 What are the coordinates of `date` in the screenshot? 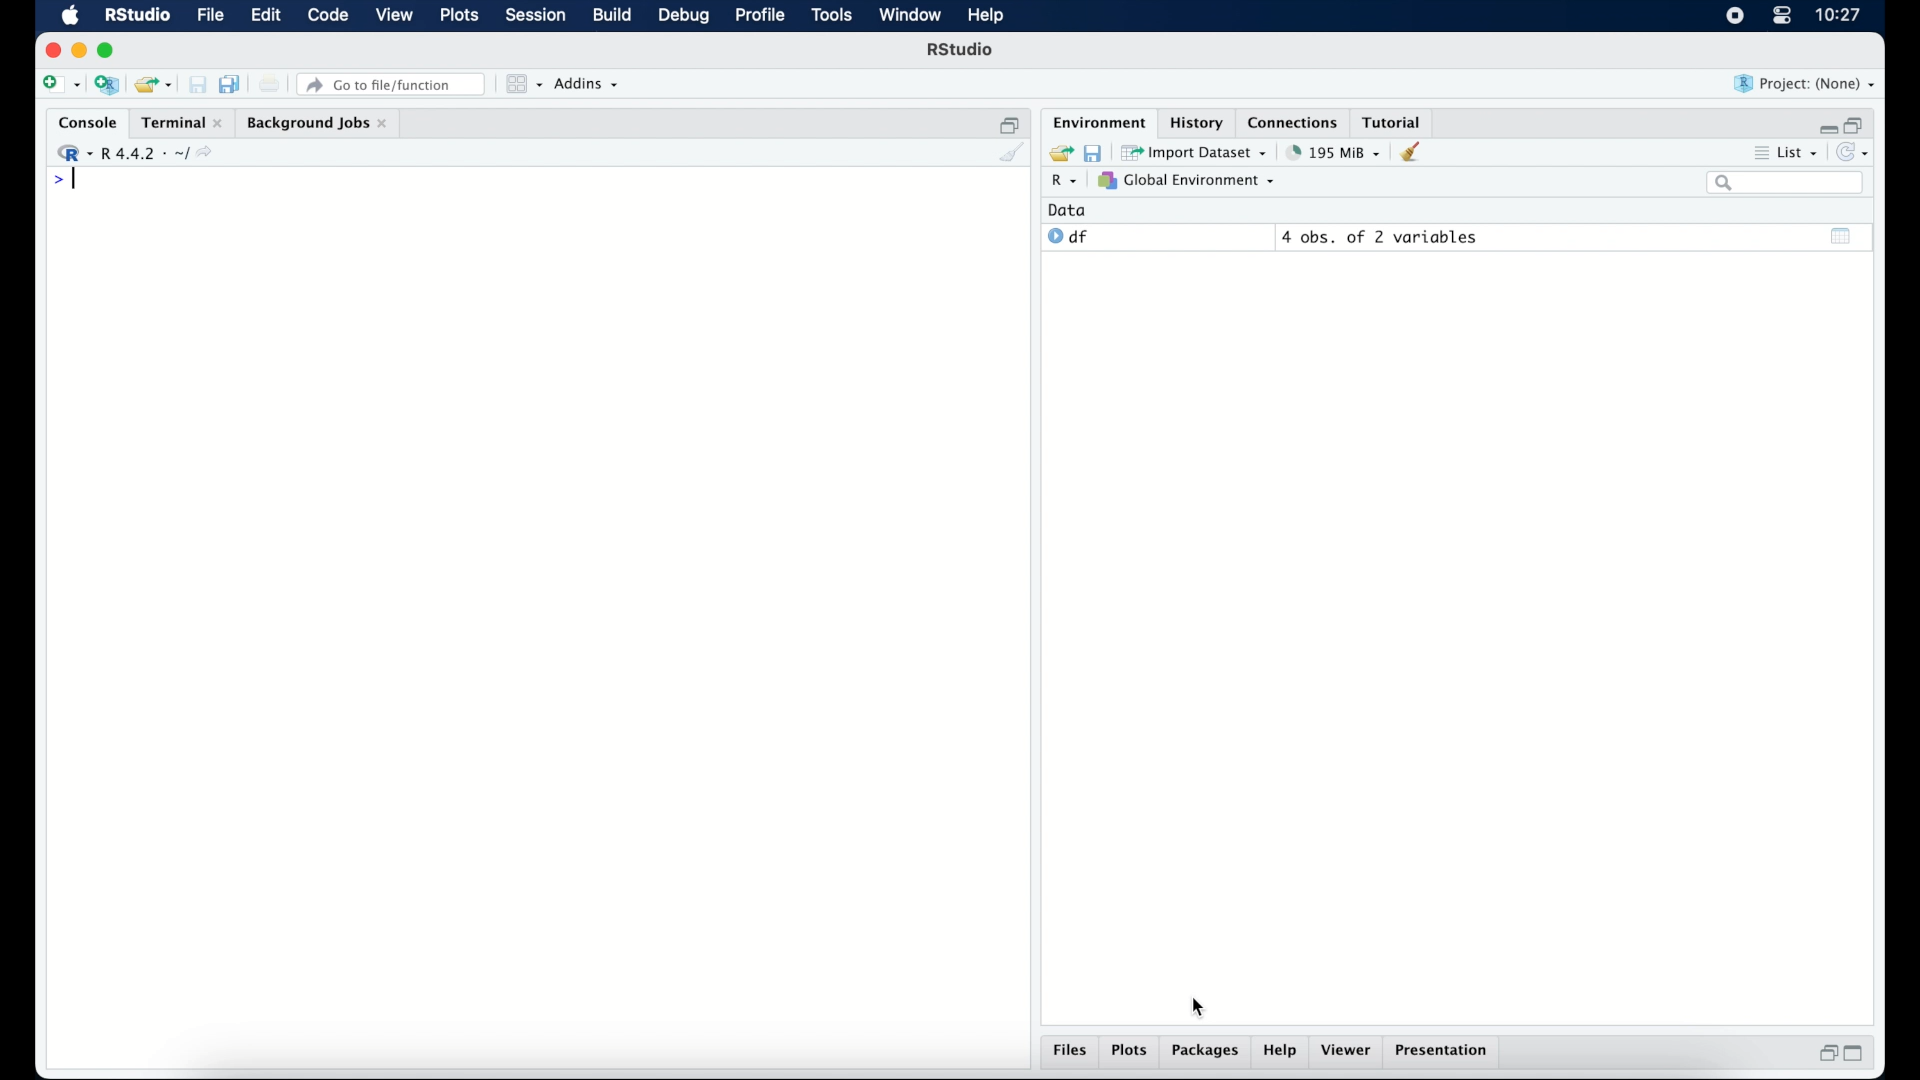 It's located at (1068, 209).